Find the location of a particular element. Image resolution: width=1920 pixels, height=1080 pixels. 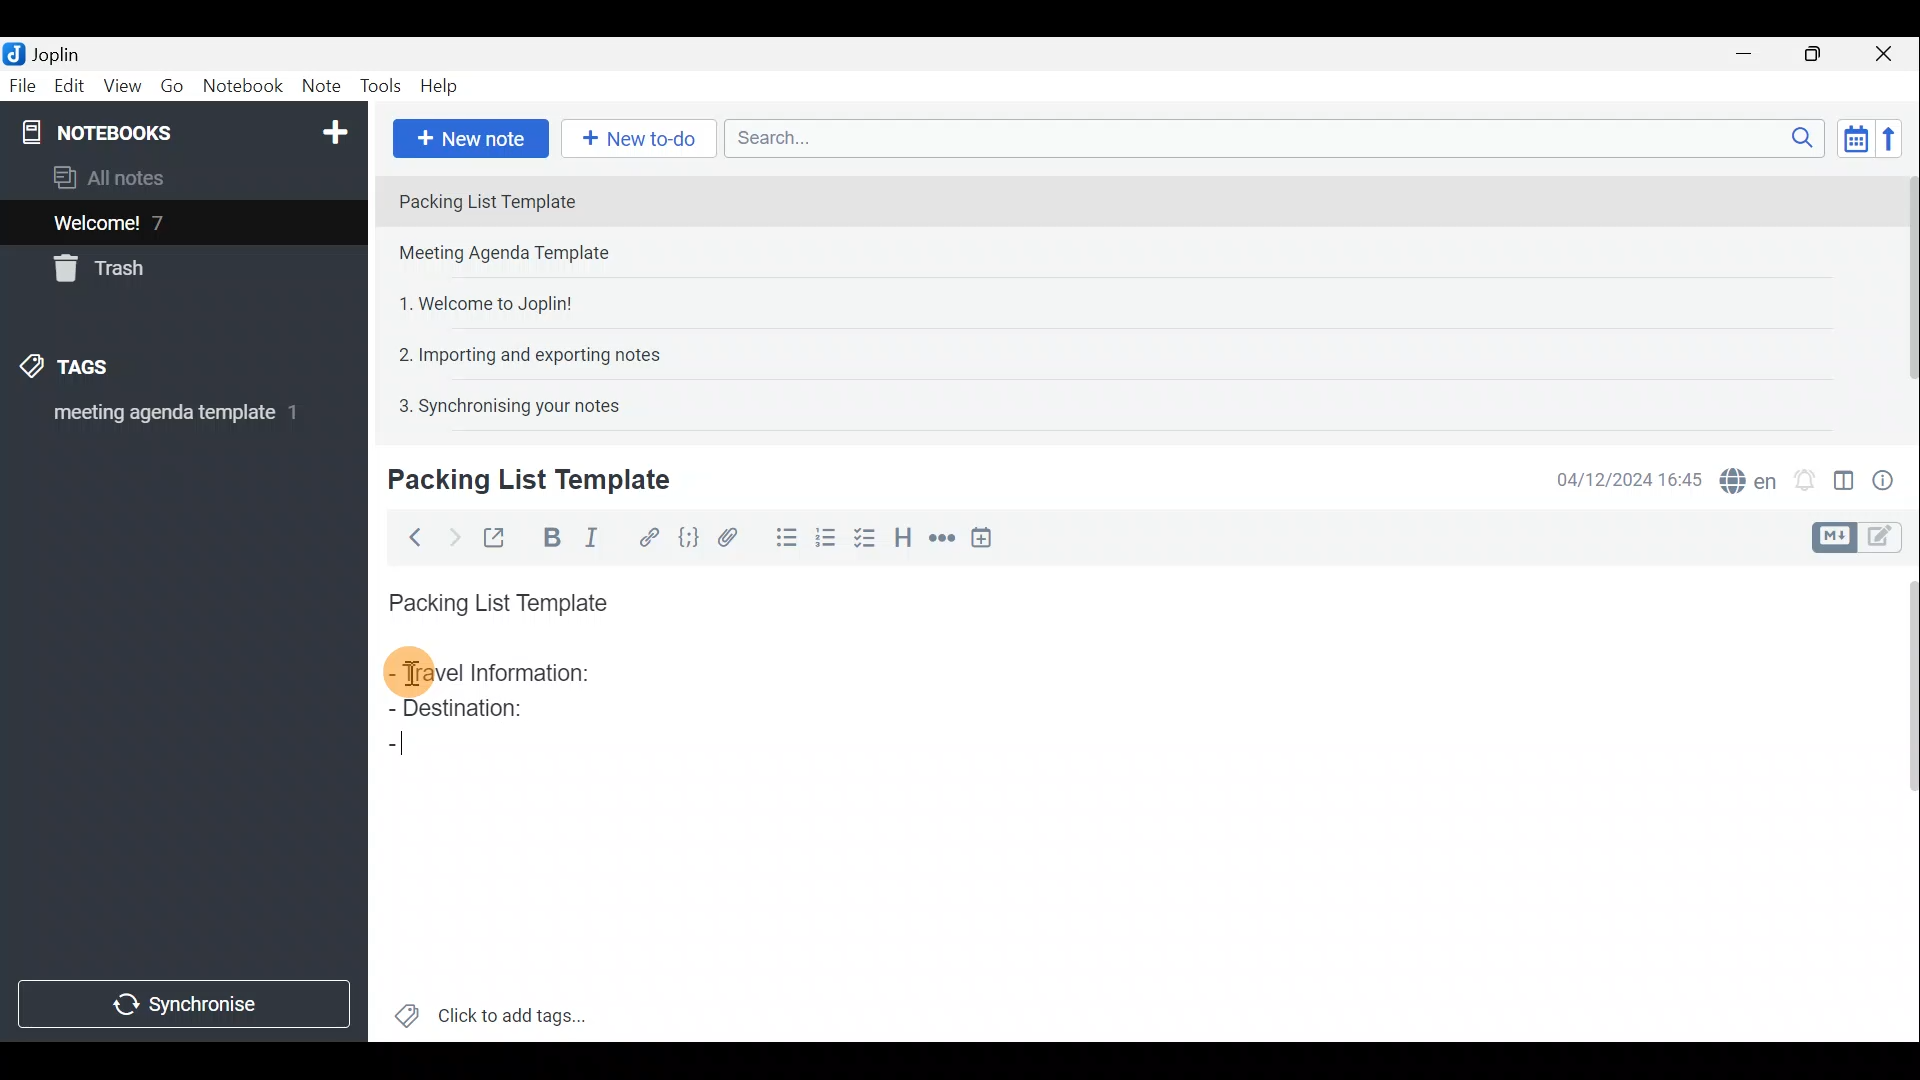

Scroll bar is located at coordinates (1902, 801).